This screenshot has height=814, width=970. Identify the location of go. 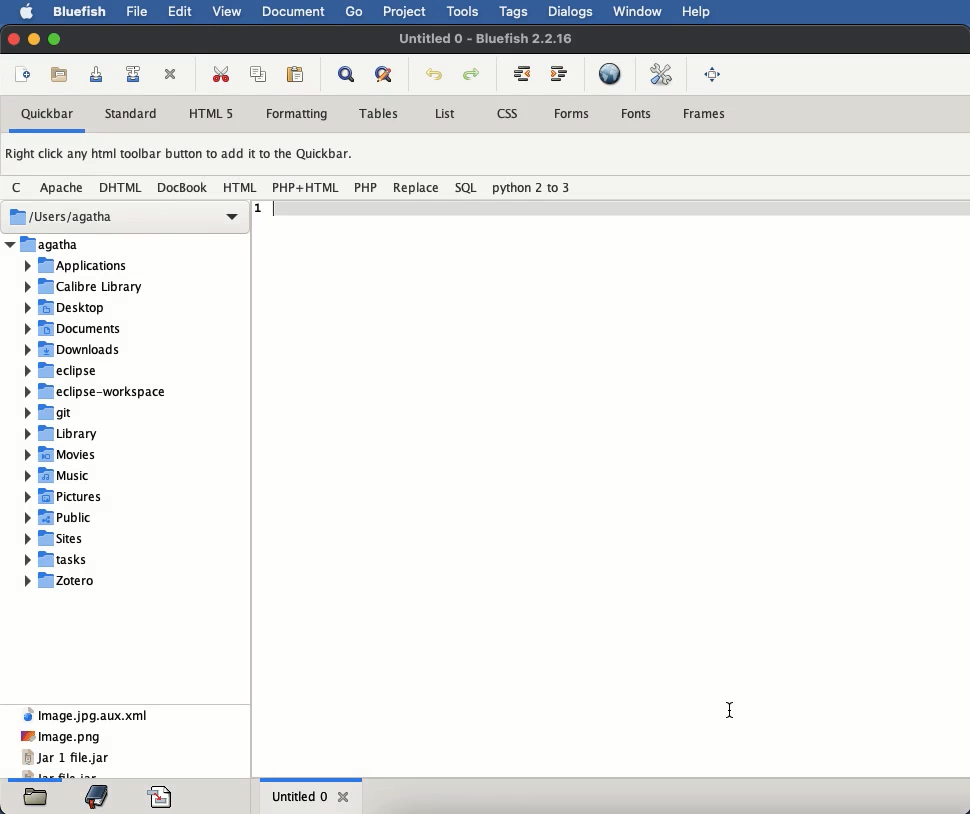
(355, 11).